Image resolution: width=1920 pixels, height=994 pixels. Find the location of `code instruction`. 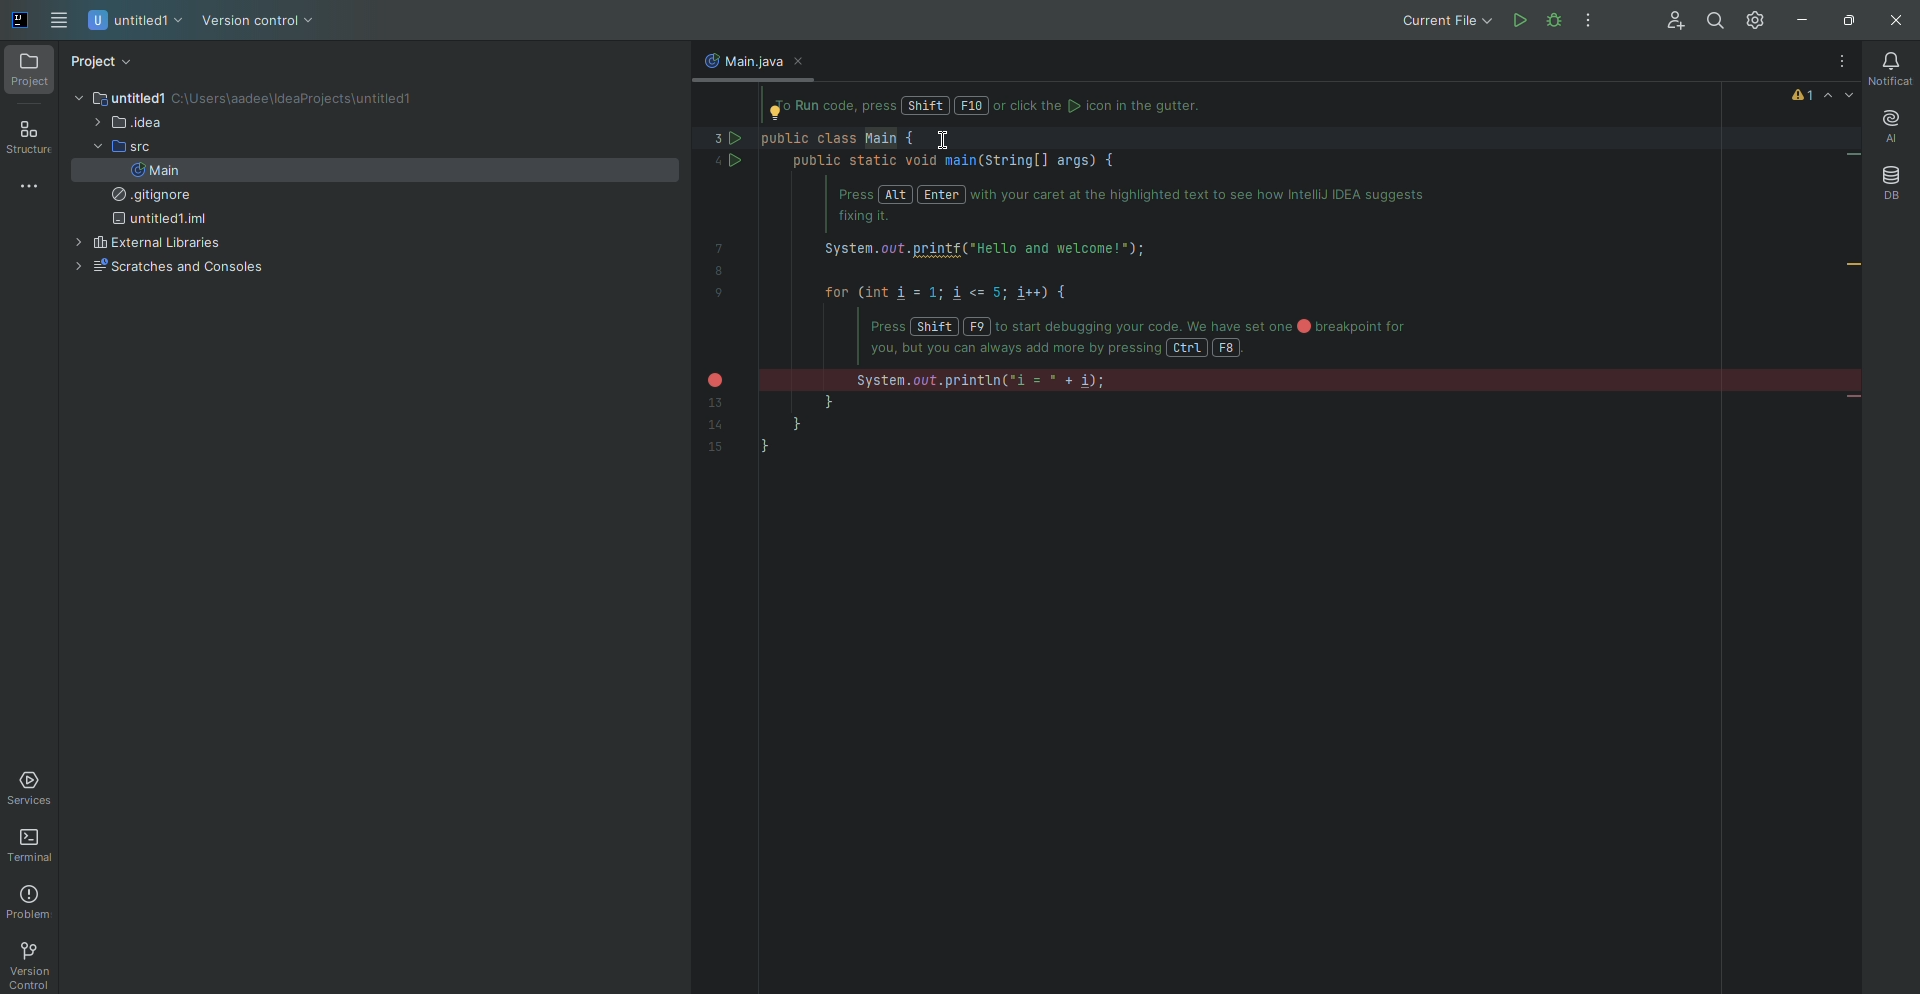

code instruction is located at coordinates (1003, 107).